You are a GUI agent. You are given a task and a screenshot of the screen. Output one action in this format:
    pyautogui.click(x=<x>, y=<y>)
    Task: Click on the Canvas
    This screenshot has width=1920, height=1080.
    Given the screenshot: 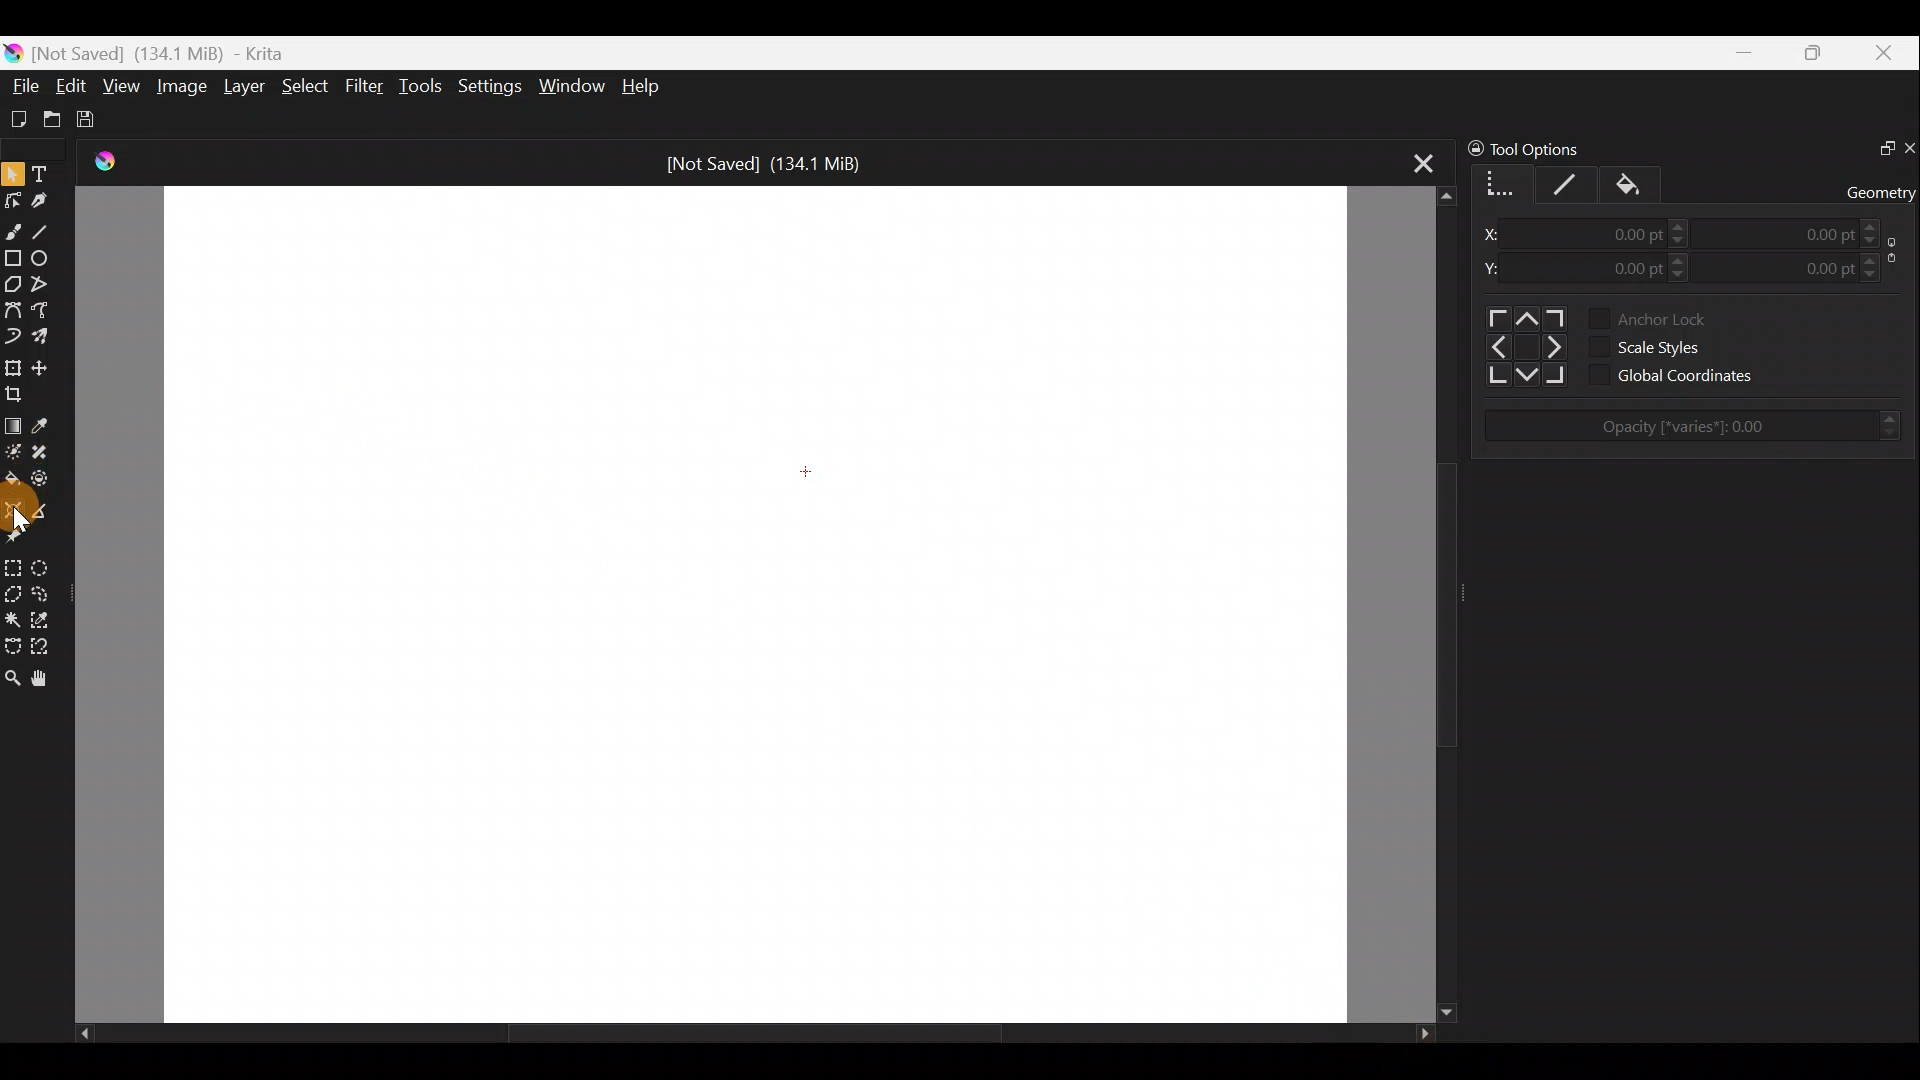 What is the action you would take?
    pyautogui.click(x=746, y=598)
    